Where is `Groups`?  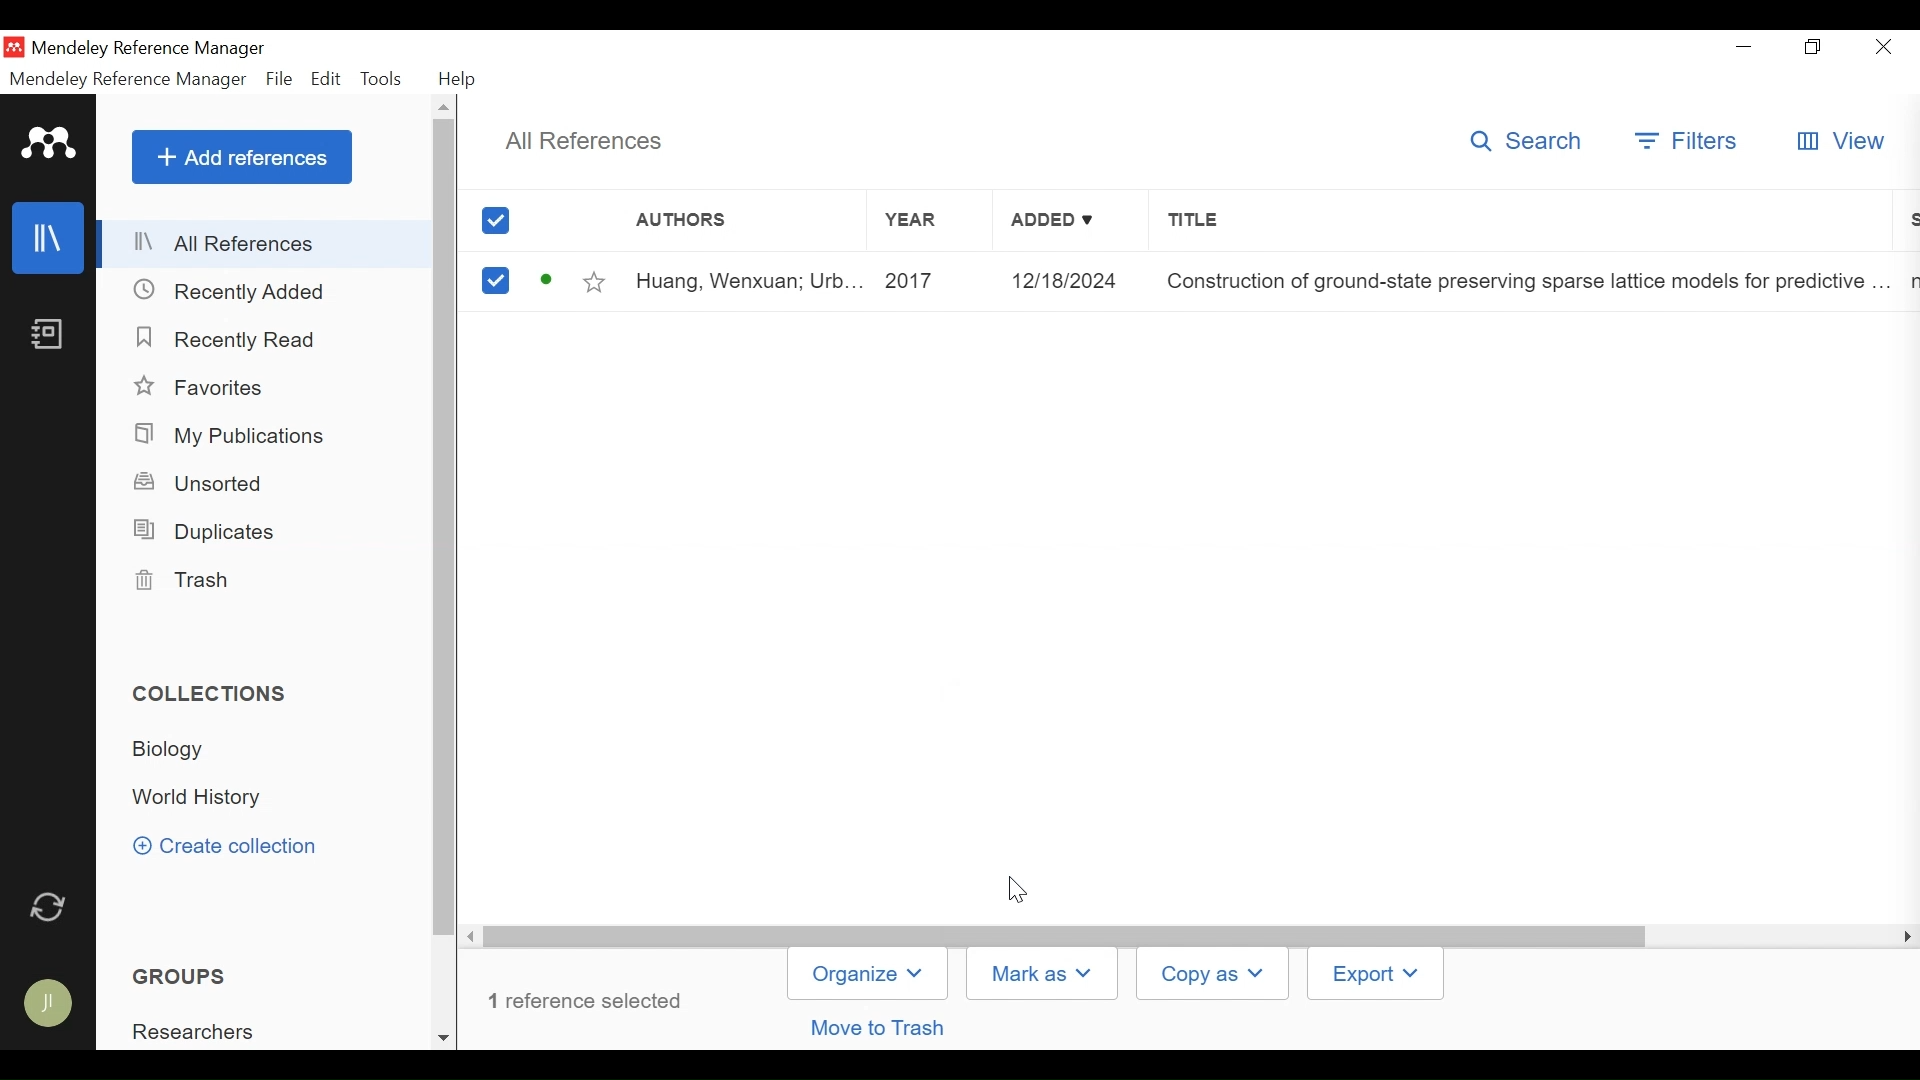
Groups is located at coordinates (182, 975).